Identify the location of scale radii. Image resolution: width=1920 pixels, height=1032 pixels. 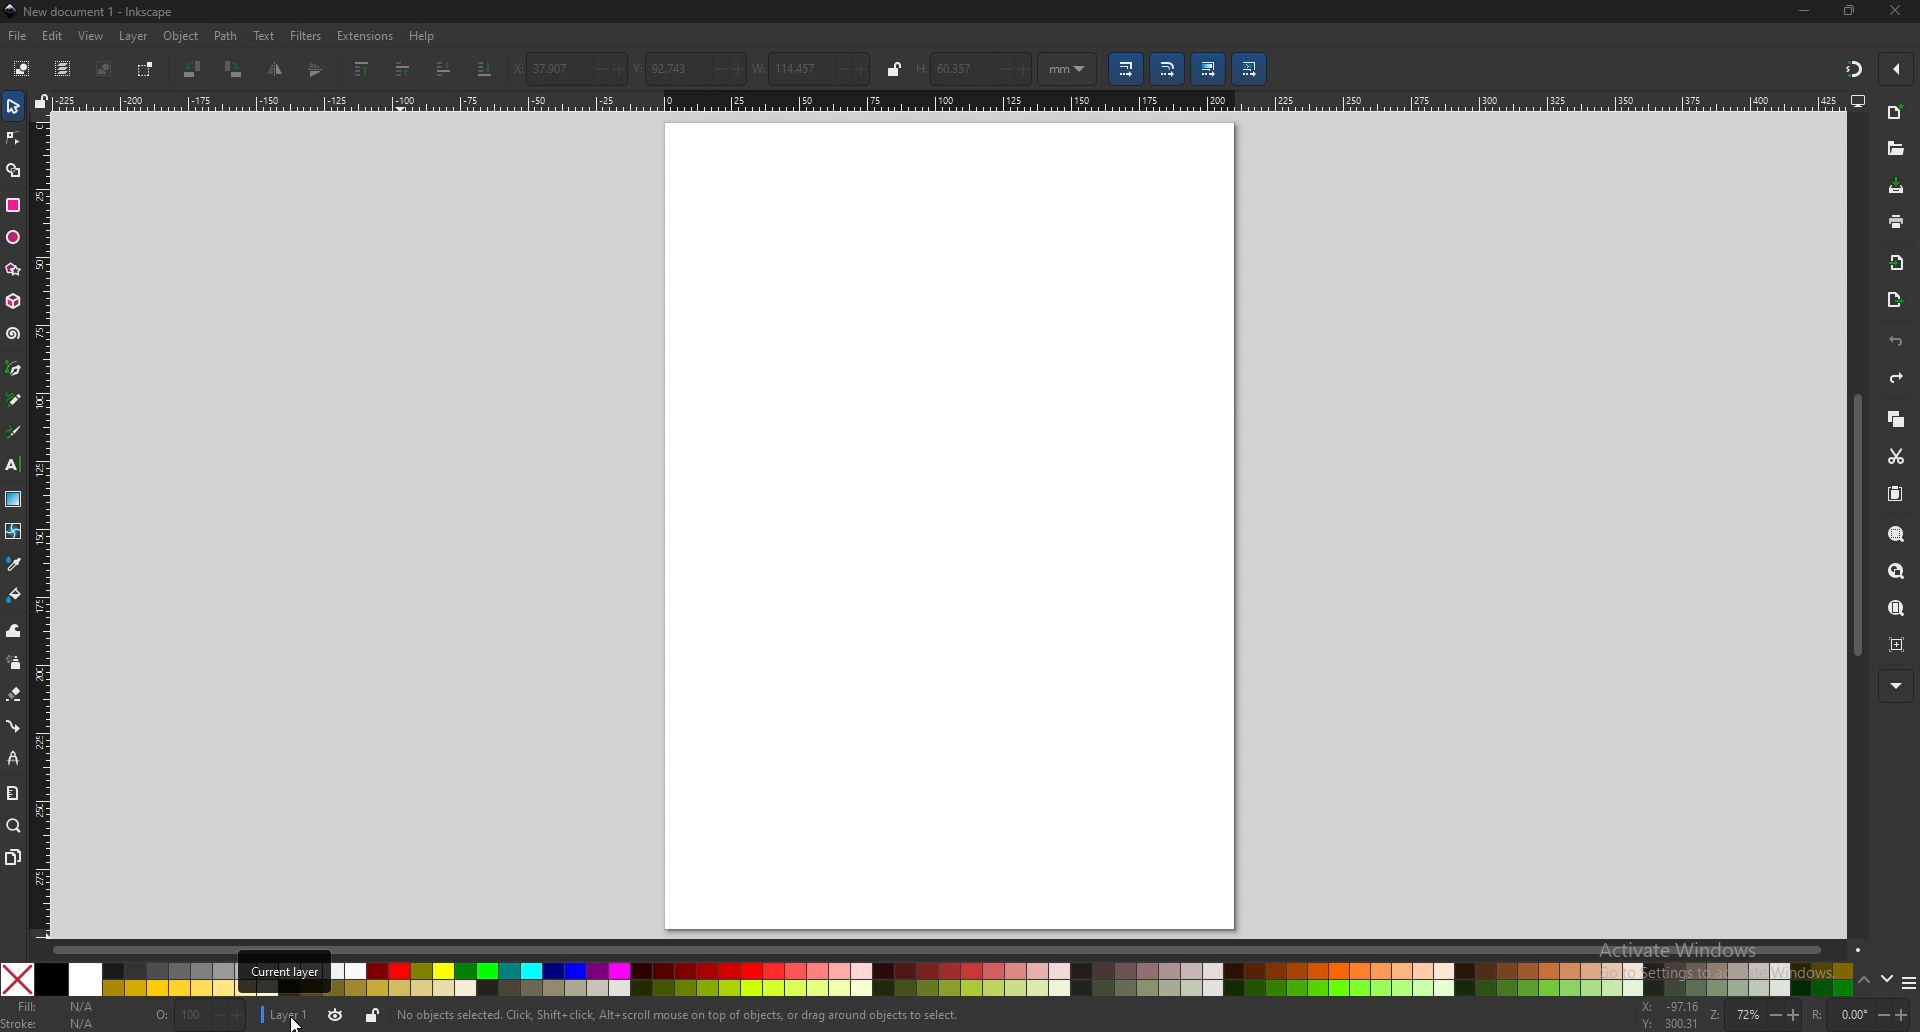
(1168, 69).